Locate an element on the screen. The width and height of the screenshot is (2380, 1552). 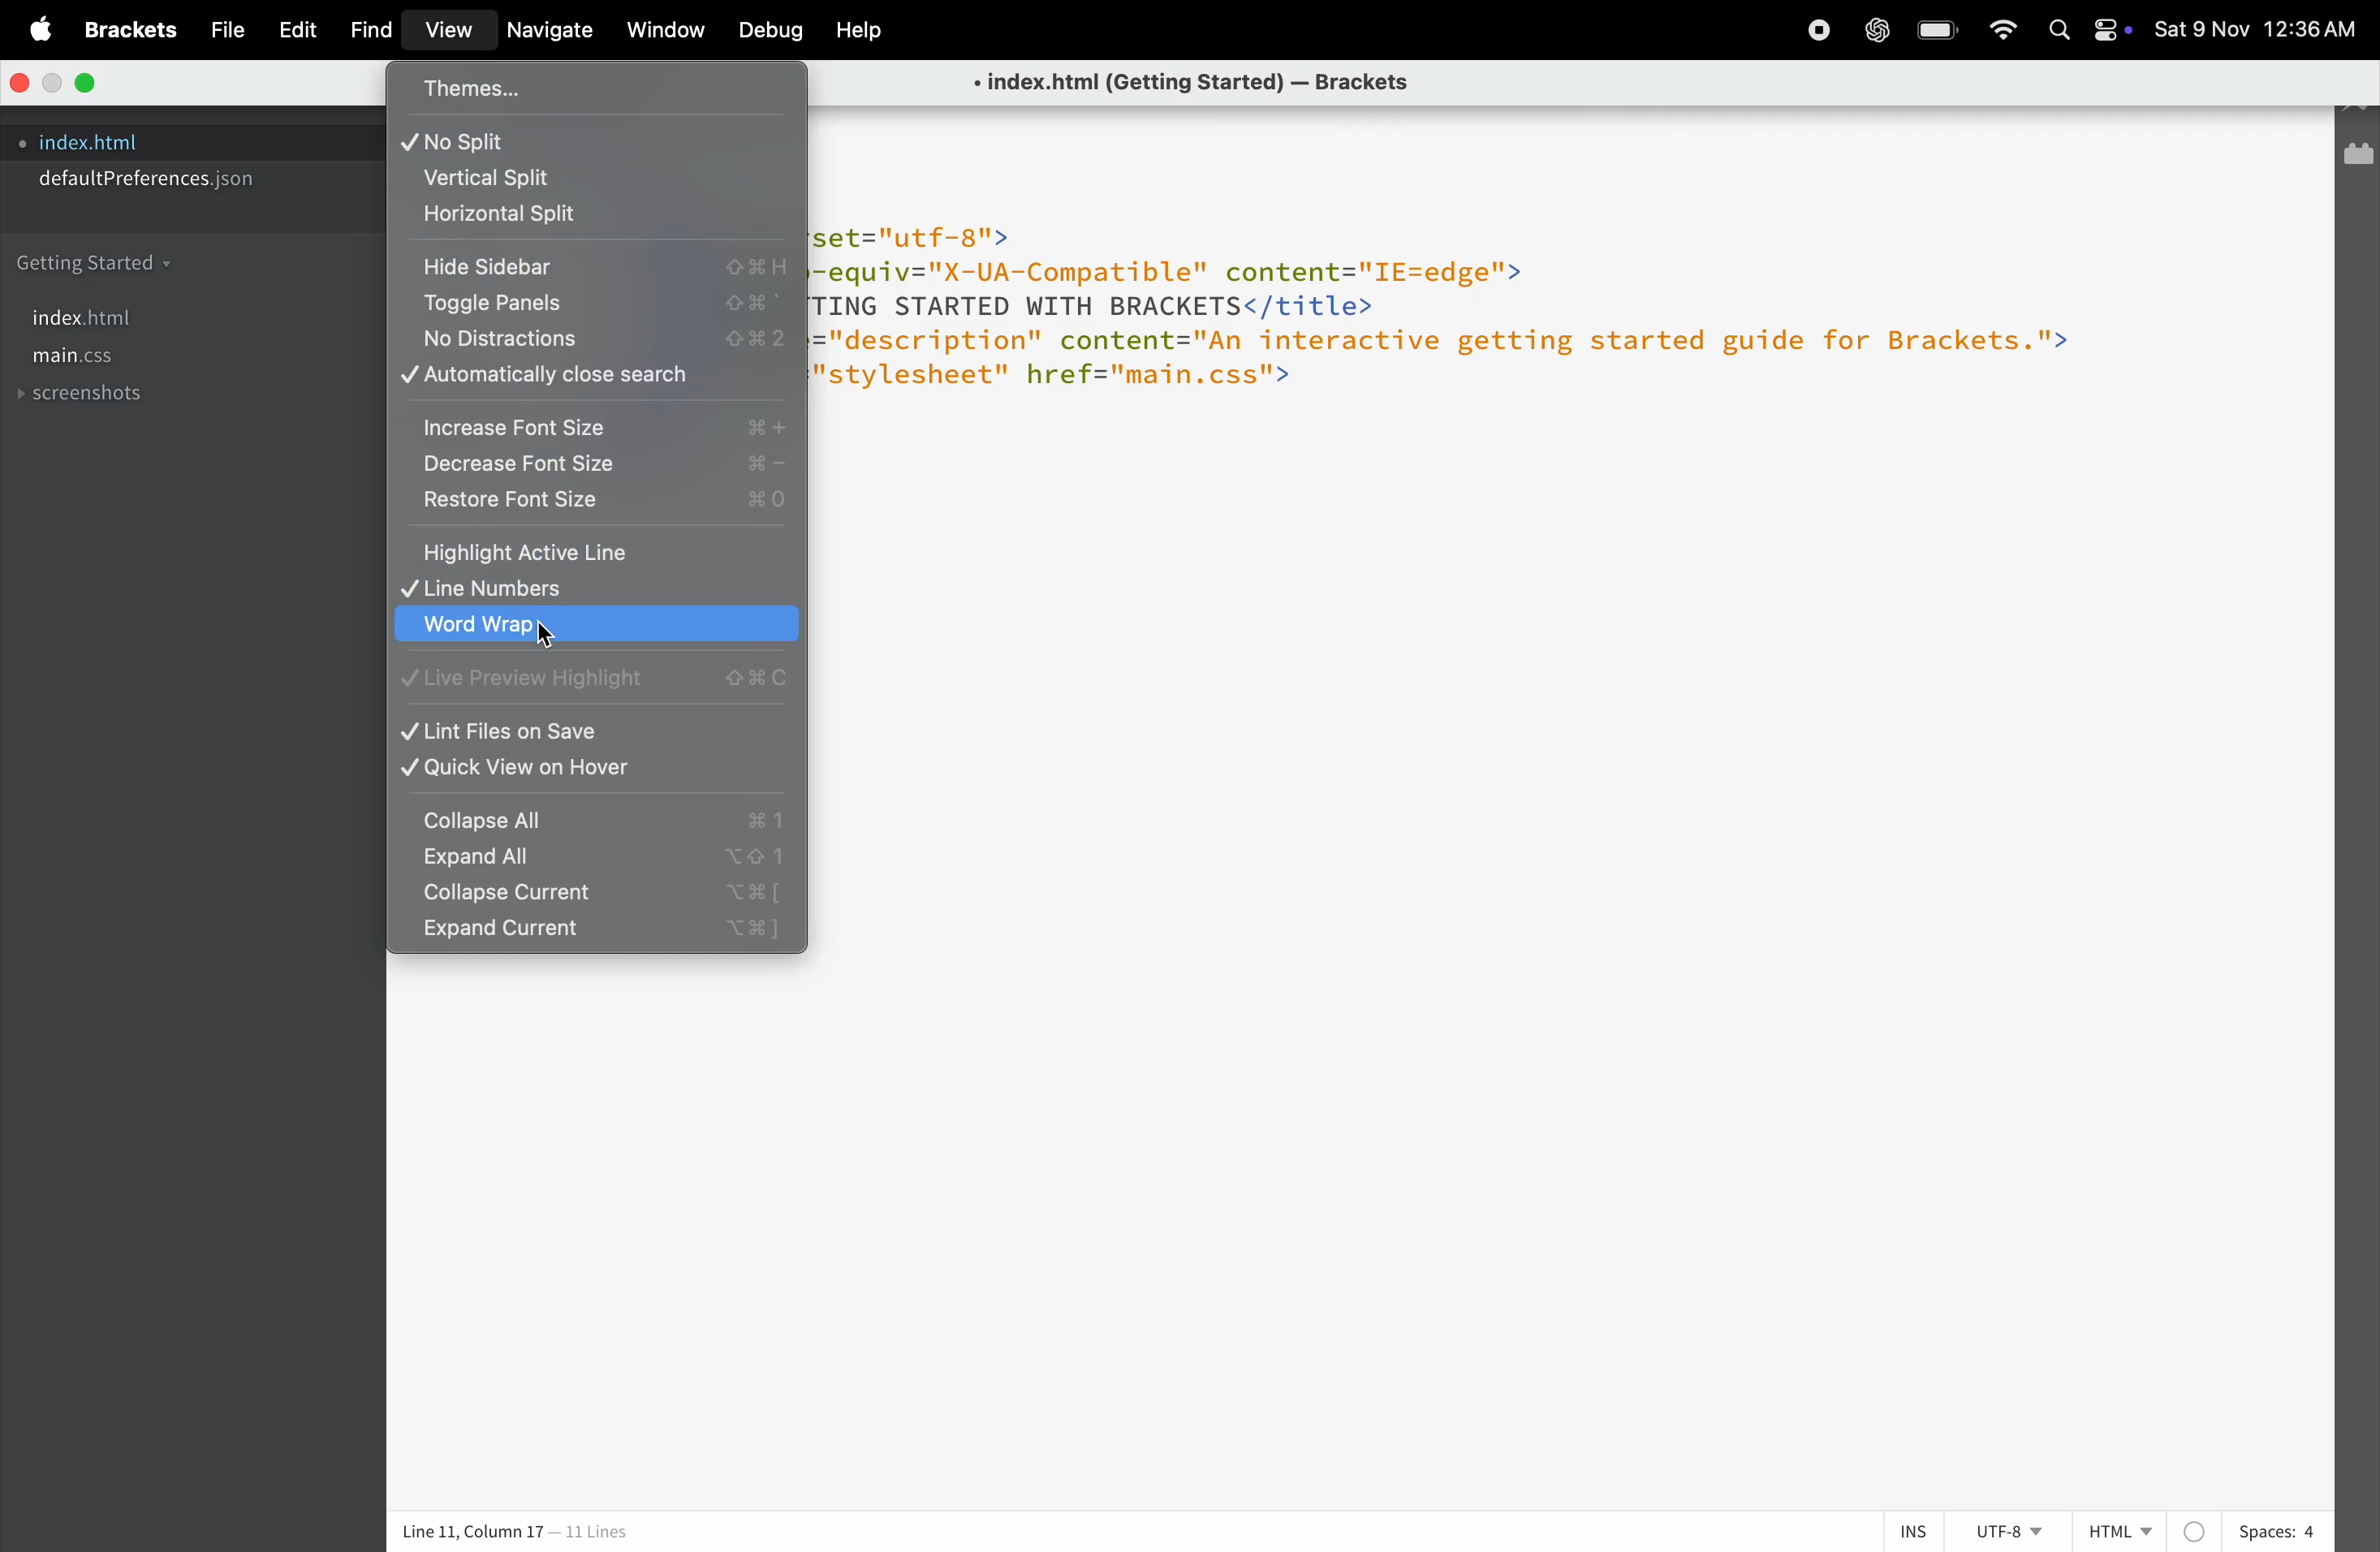
quick view on hover is located at coordinates (598, 770).